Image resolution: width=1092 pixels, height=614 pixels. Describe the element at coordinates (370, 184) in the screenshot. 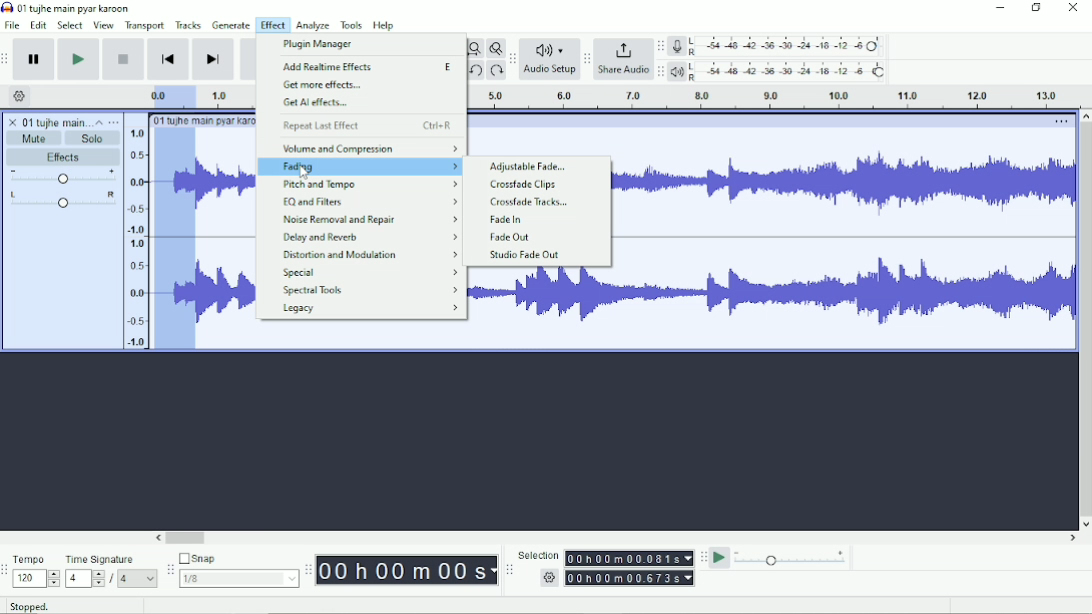

I see `Pitch and Tempo` at that location.